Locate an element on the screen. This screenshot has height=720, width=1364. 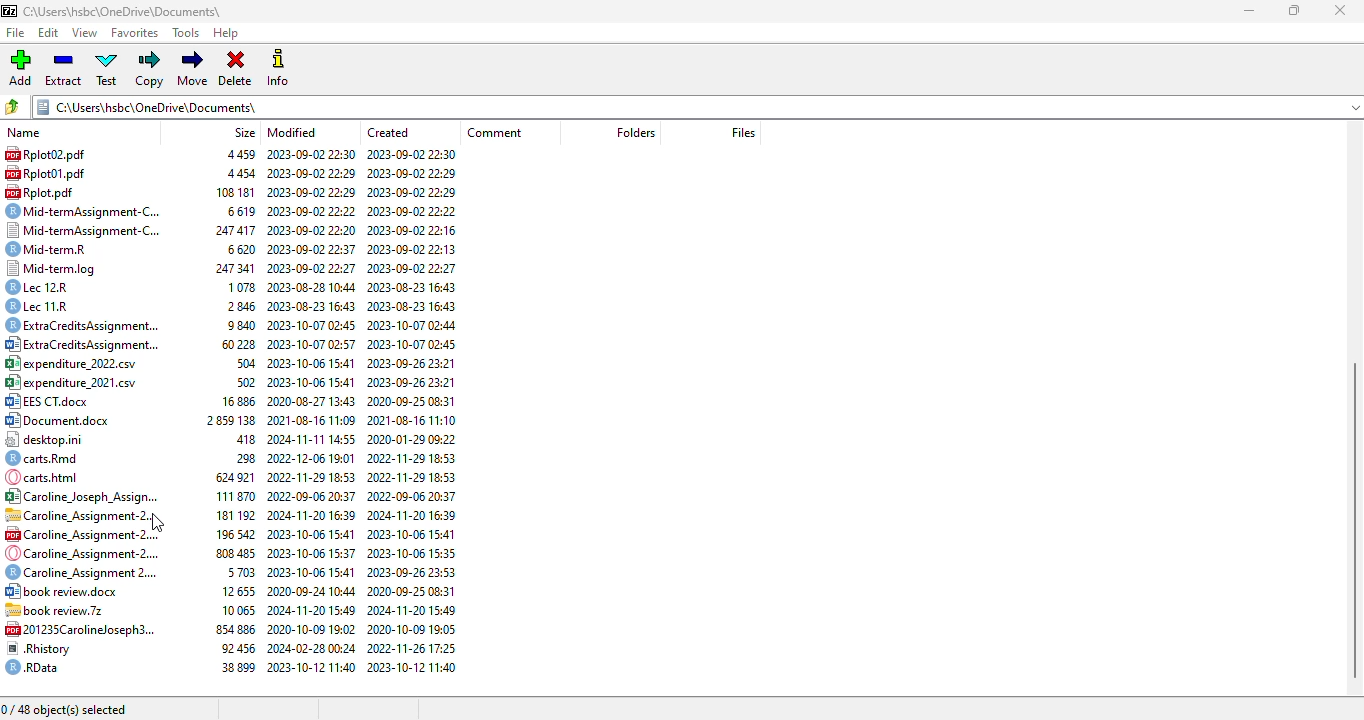
0/48 object(s) selected  is located at coordinates (66, 710).